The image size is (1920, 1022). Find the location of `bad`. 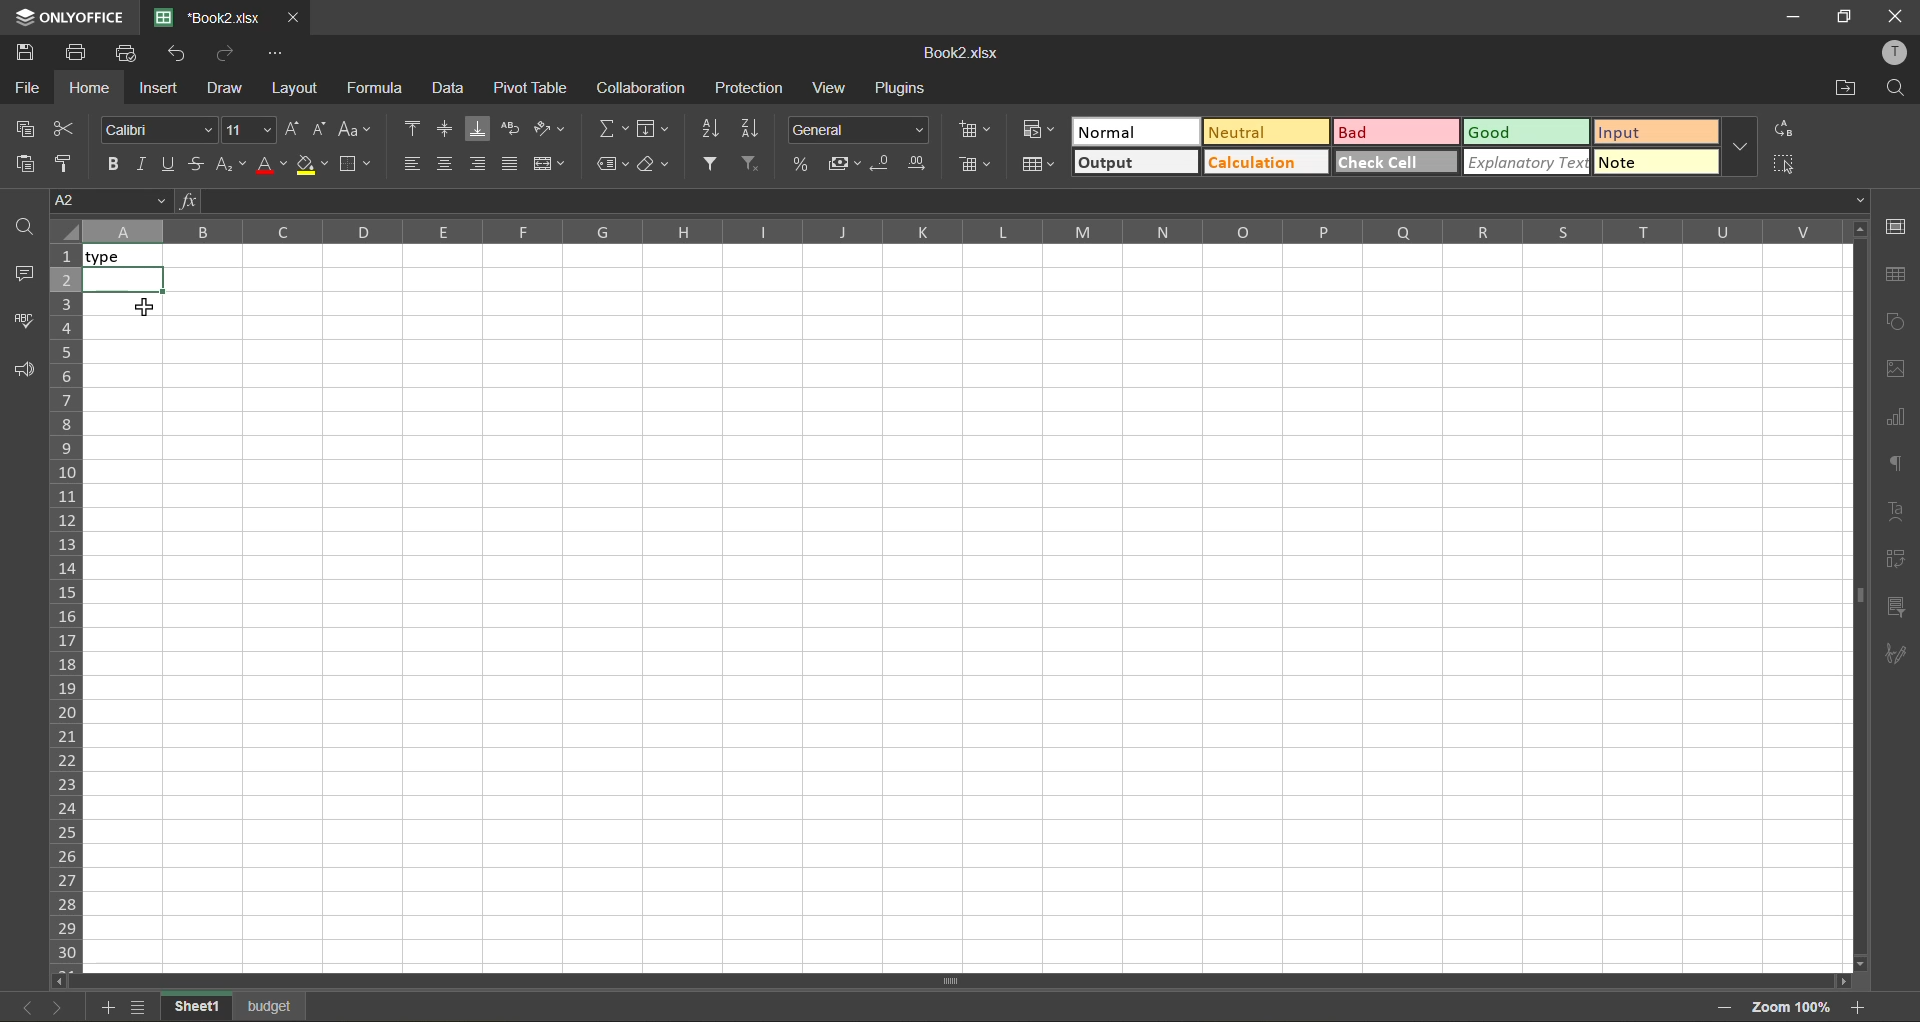

bad is located at coordinates (1392, 131).